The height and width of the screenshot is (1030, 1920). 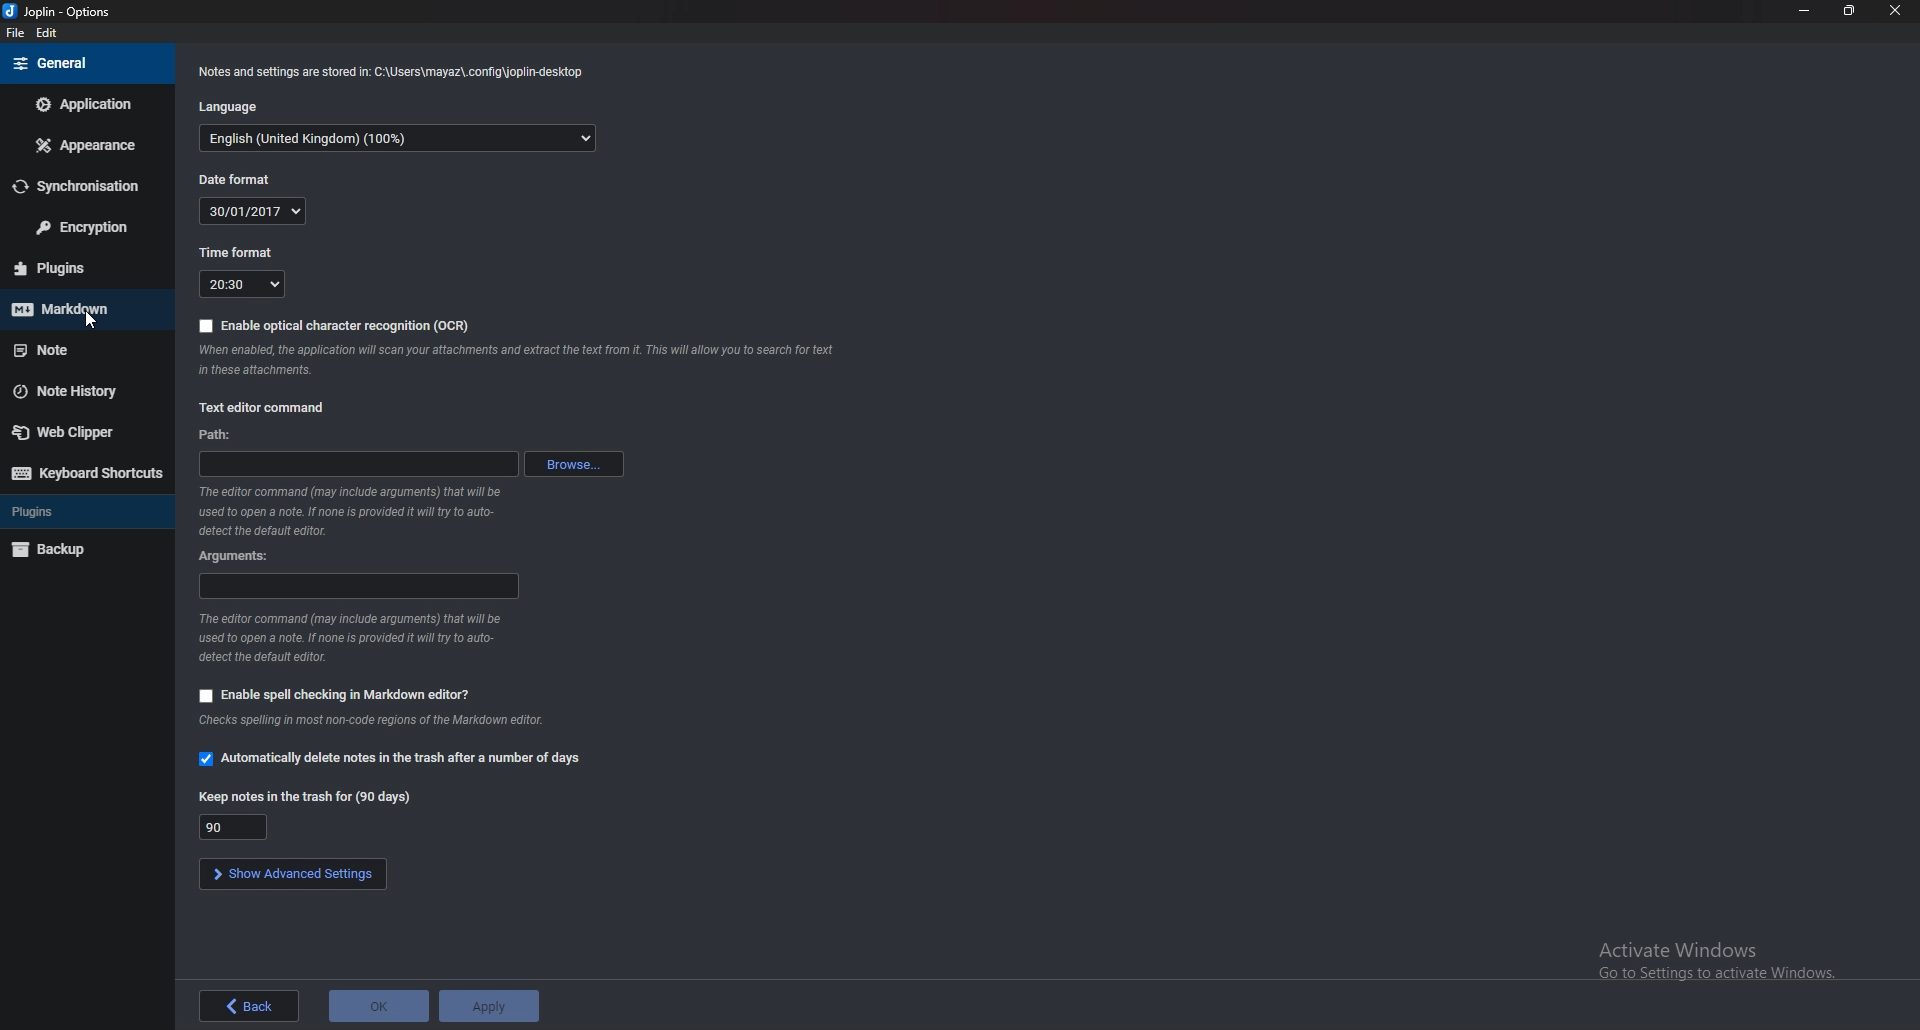 I want to click on Resize, so click(x=1850, y=11).